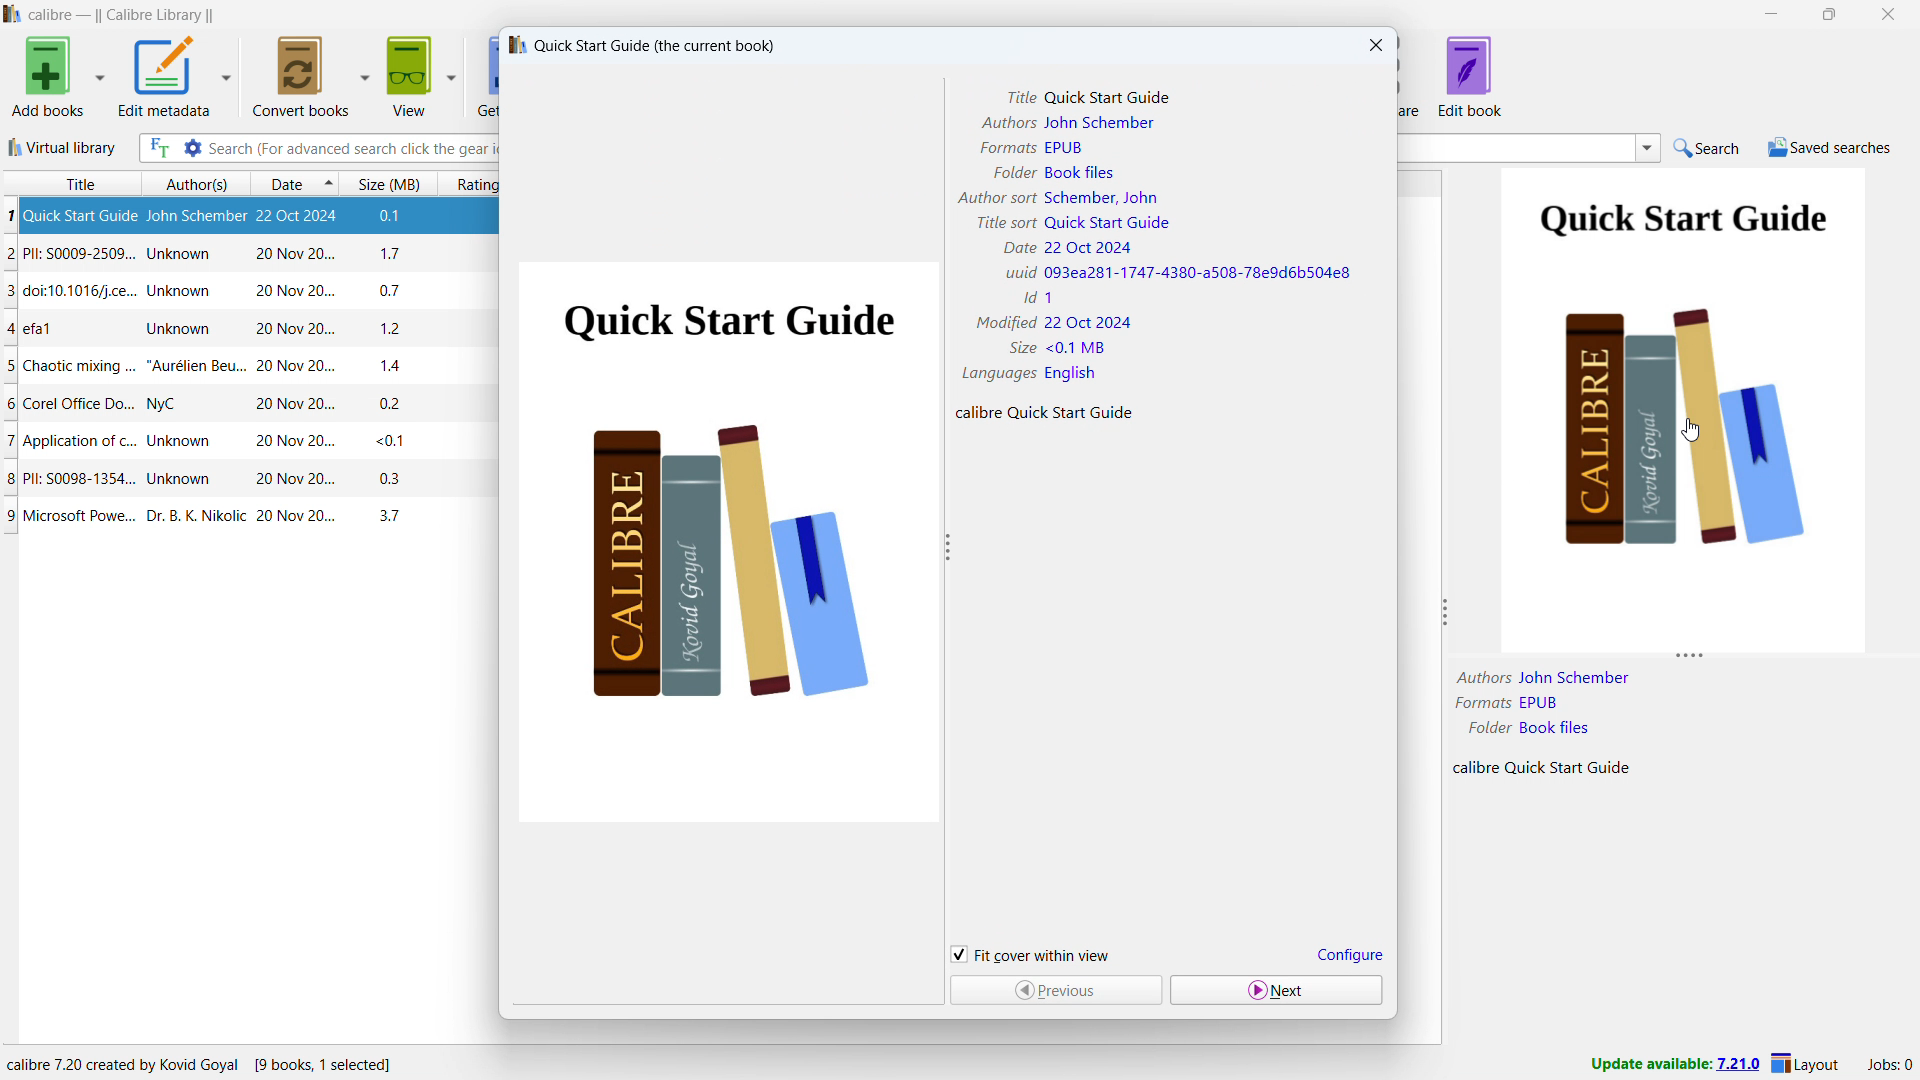 This screenshot has width=1920, height=1080. I want to click on Calibre, so click(1475, 768).